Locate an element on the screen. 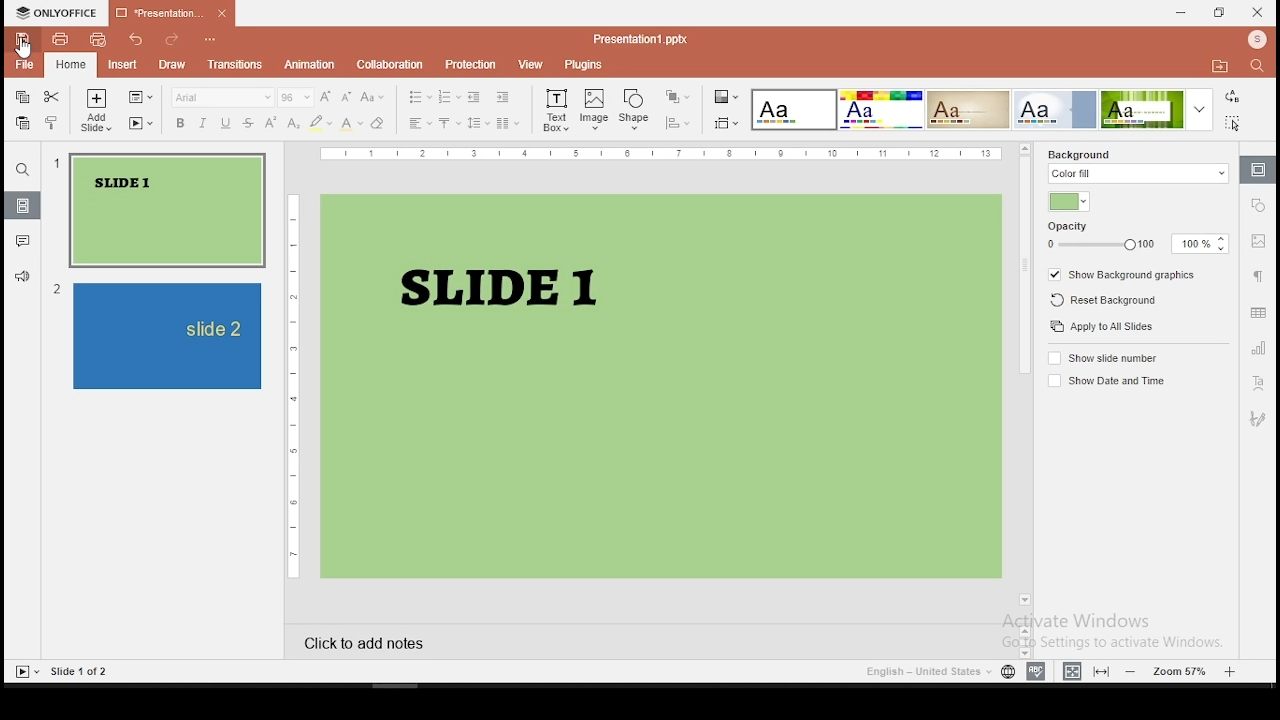 Image resolution: width=1280 pixels, height=720 pixels. vertical scale is located at coordinates (294, 386).